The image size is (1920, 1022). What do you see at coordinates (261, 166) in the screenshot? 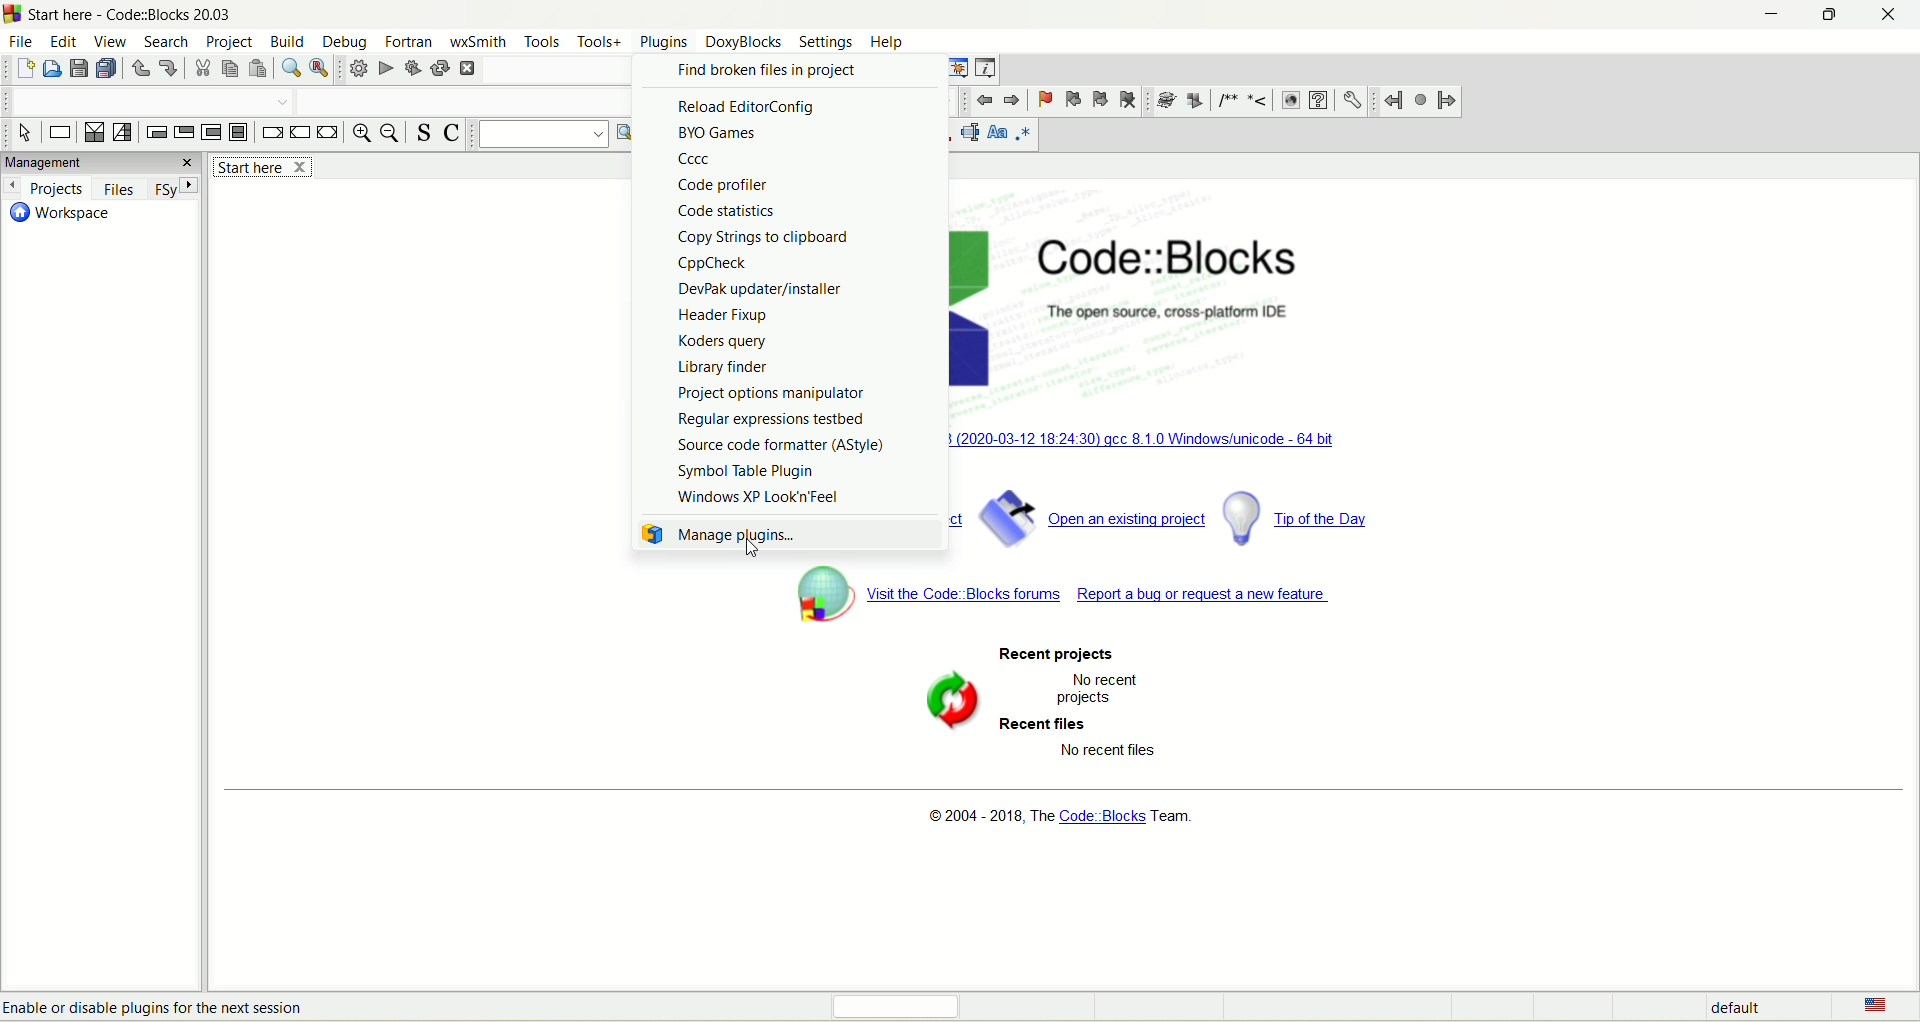
I see `start here` at bounding box center [261, 166].